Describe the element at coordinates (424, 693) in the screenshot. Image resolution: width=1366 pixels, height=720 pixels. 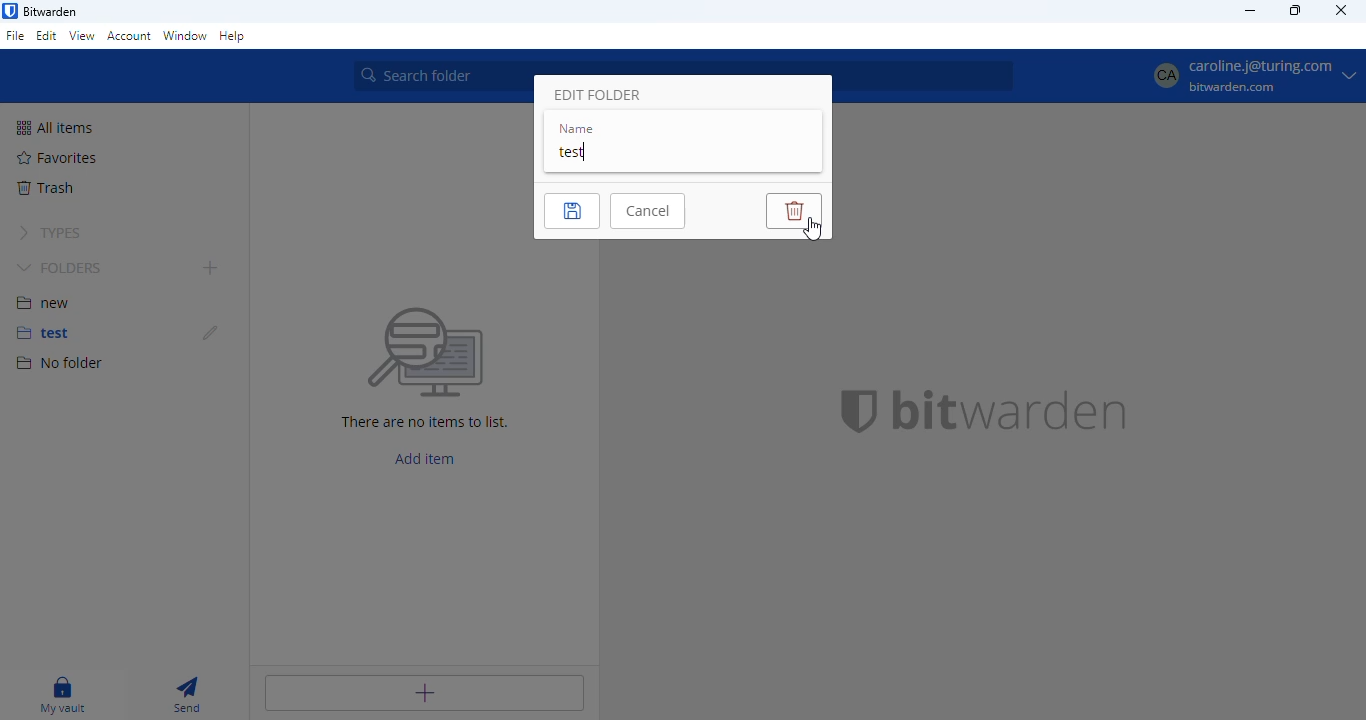
I see `add item` at that location.